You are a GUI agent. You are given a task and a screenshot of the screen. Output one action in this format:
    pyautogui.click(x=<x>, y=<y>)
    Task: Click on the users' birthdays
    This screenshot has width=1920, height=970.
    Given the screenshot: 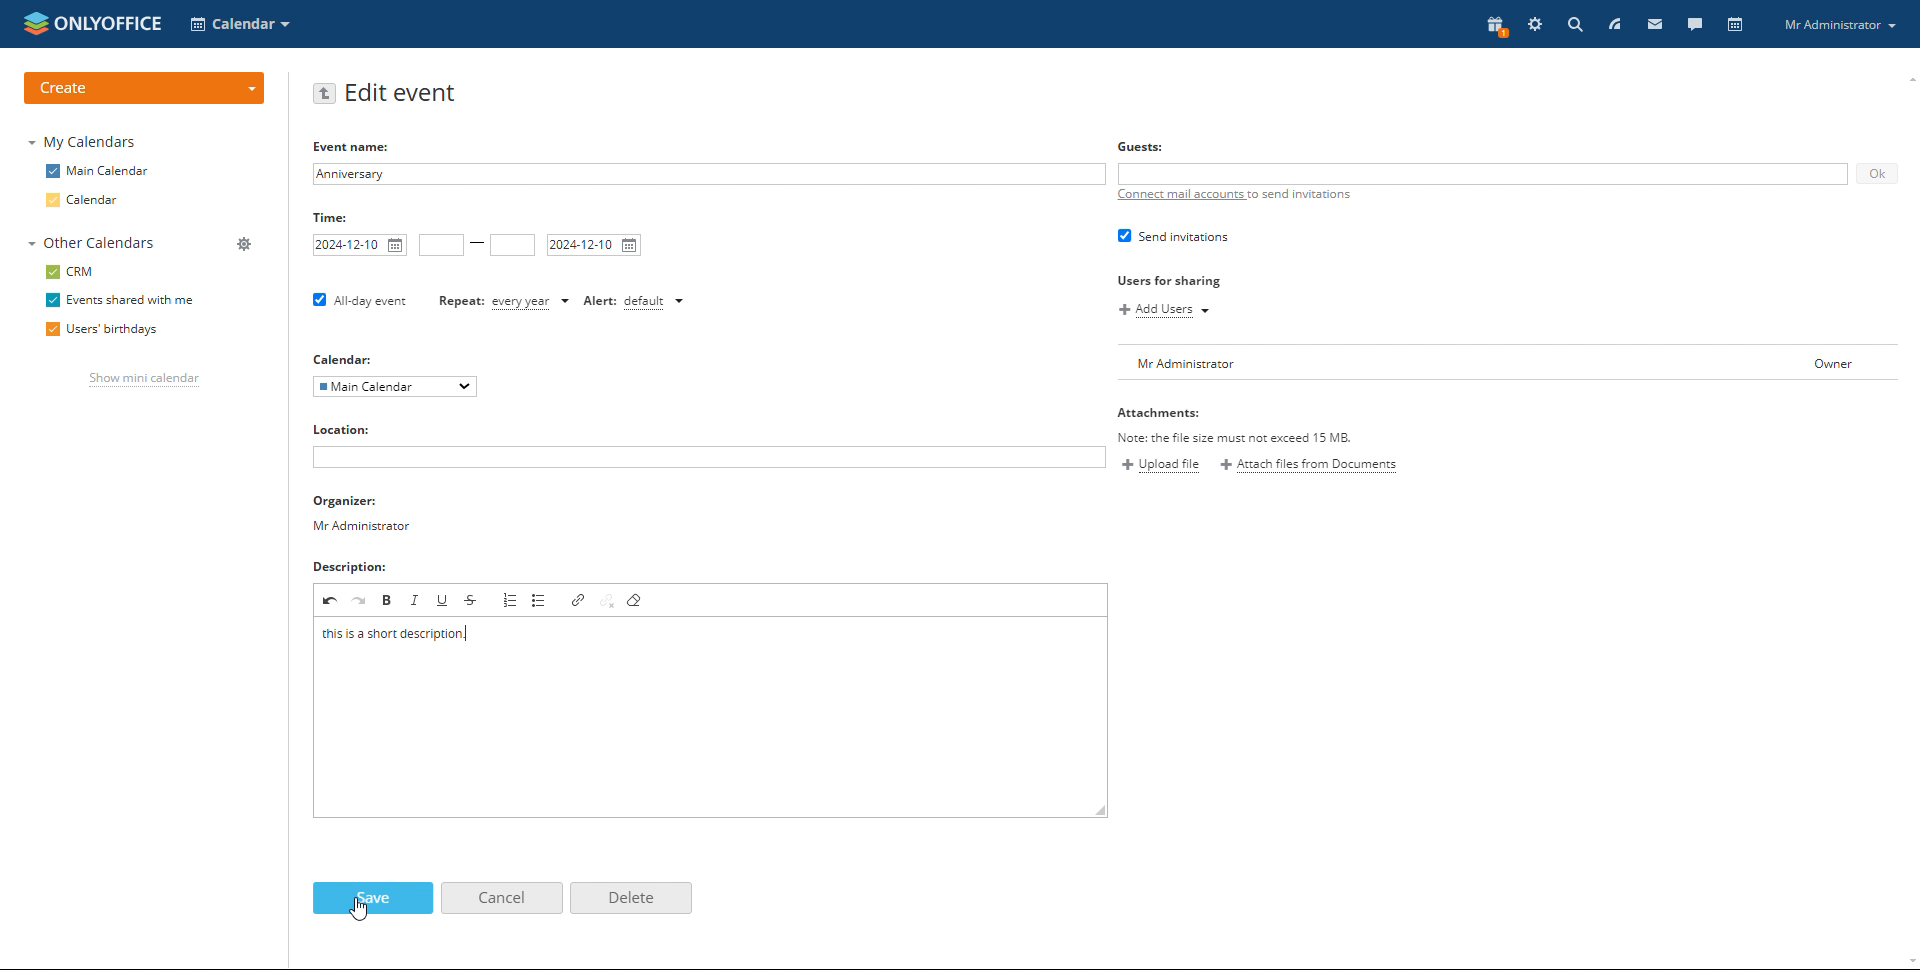 What is the action you would take?
    pyautogui.click(x=100, y=331)
    